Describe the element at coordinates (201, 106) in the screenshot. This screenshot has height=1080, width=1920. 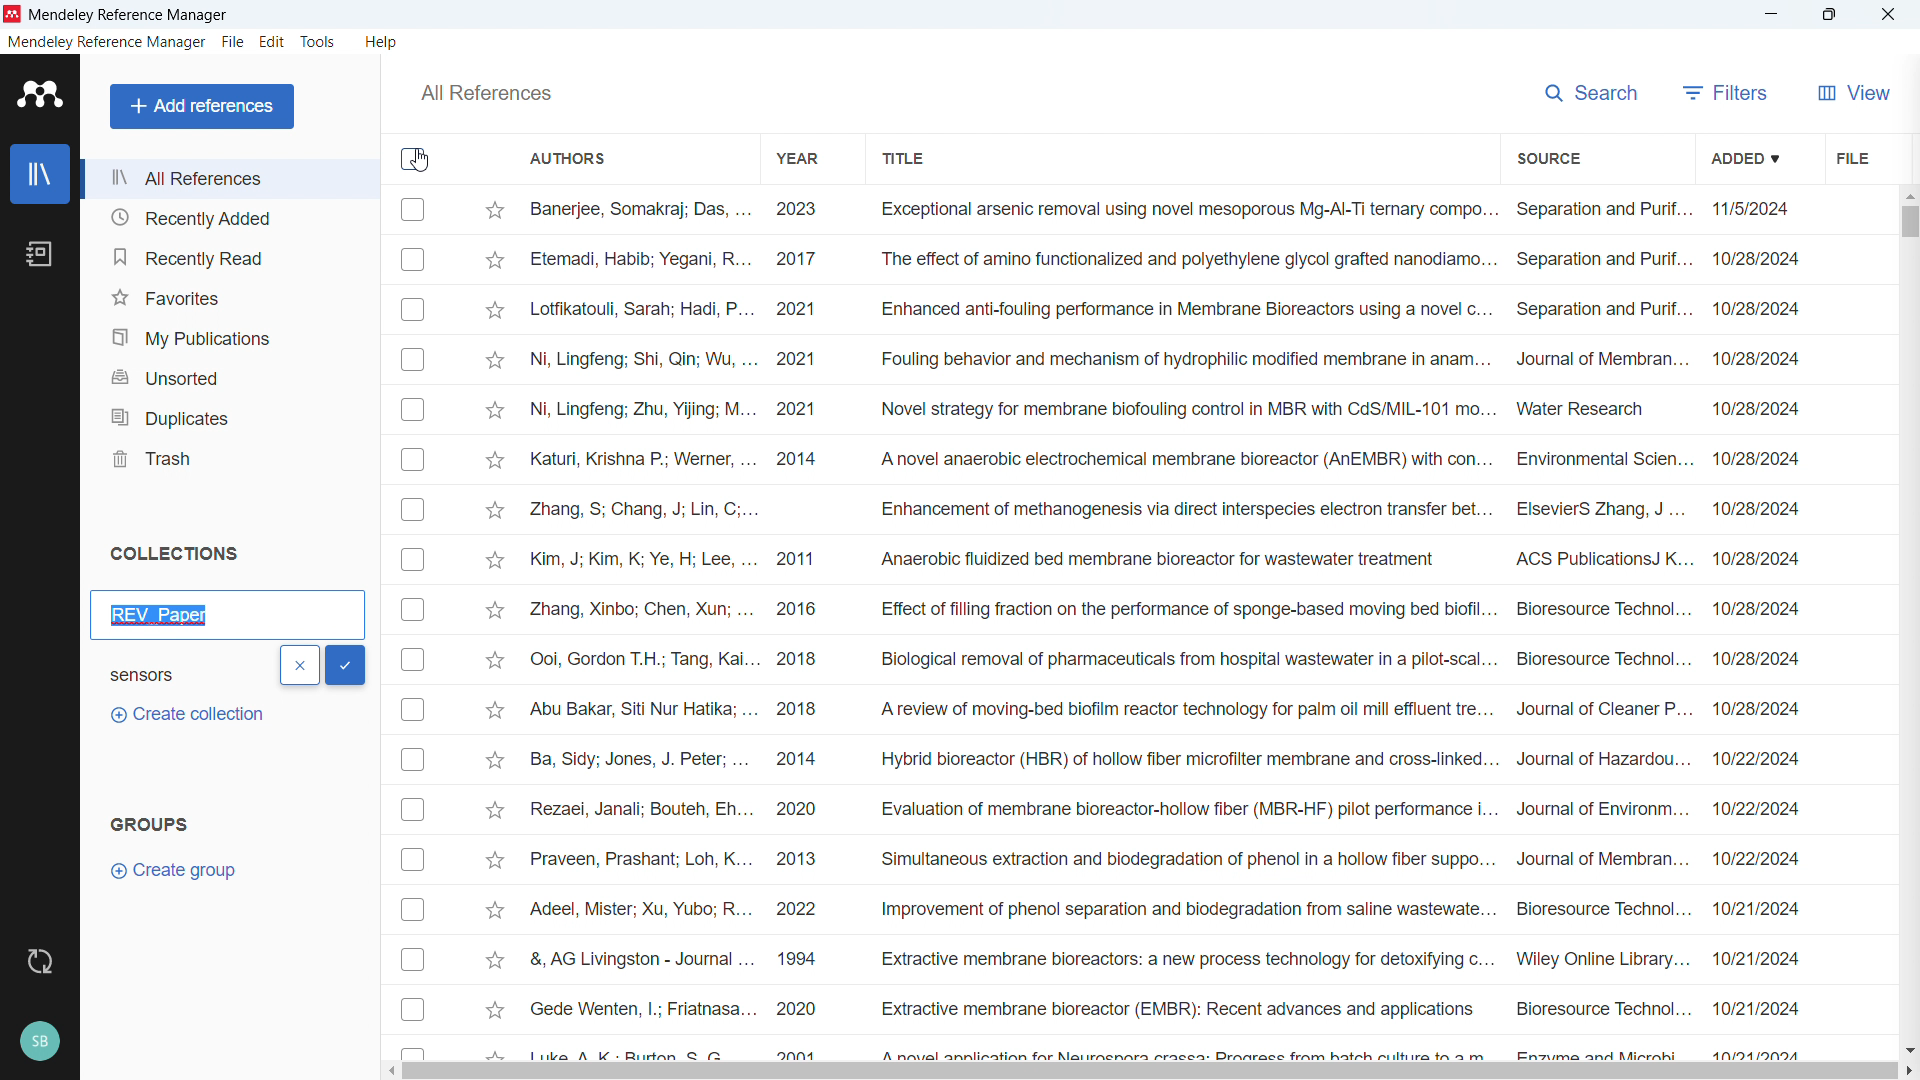
I see `Add references ` at that location.